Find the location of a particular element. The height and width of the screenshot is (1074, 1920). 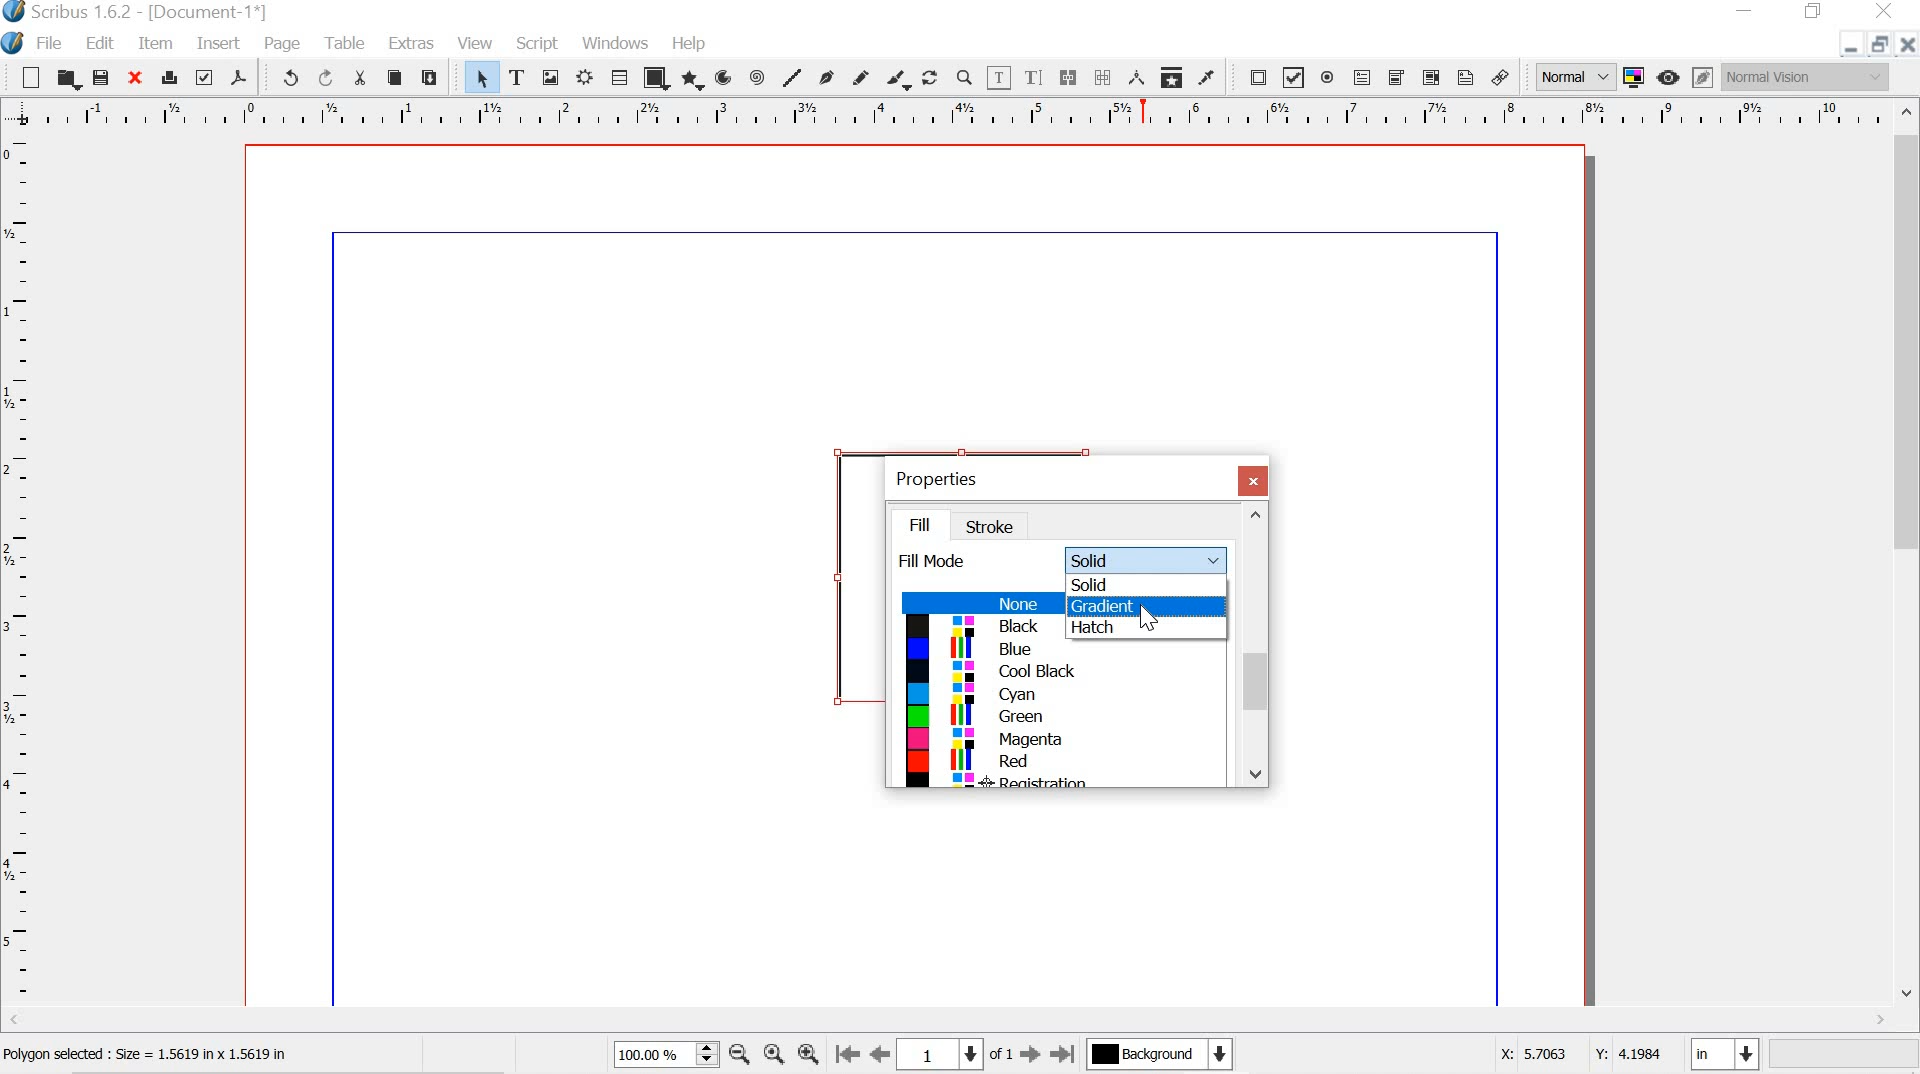

registration is located at coordinates (1054, 782).